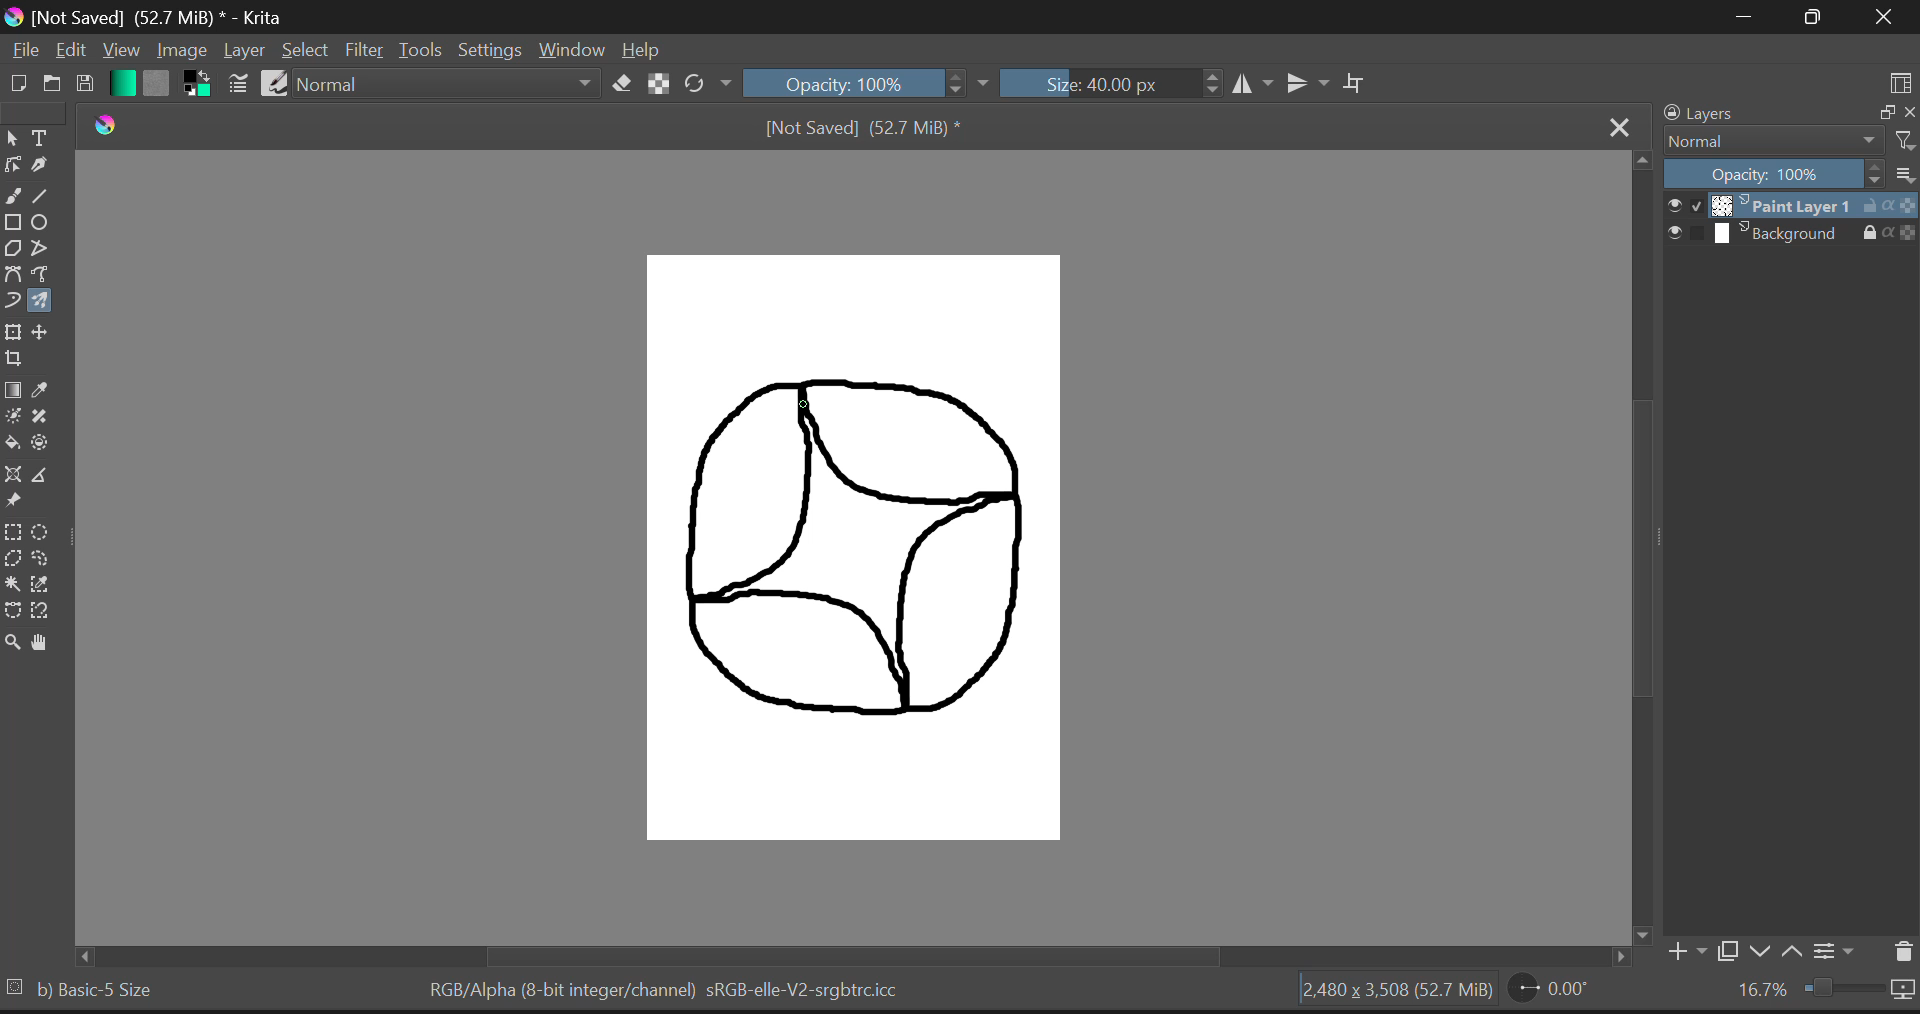  Describe the element at coordinates (160, 84) in the screenshot. I see `Pattern` at that location.